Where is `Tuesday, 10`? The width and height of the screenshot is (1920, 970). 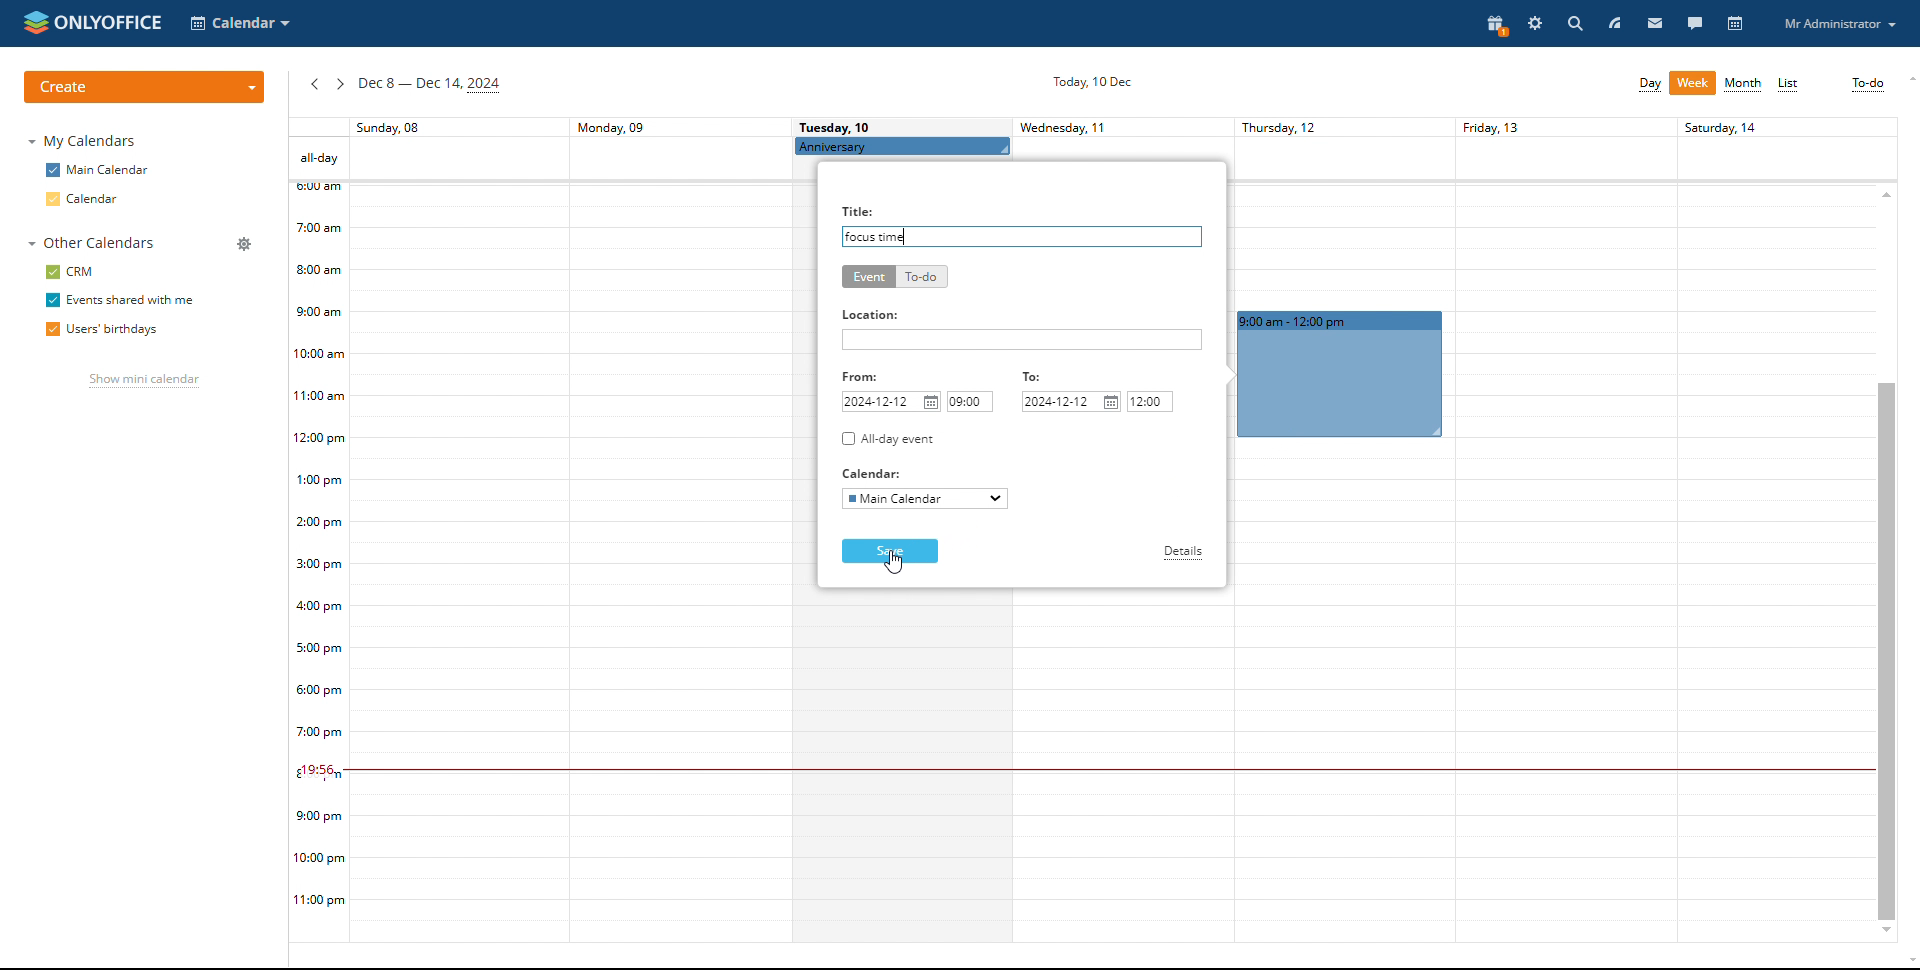
Tuesday, 10 is located at coordinates (837, 126).